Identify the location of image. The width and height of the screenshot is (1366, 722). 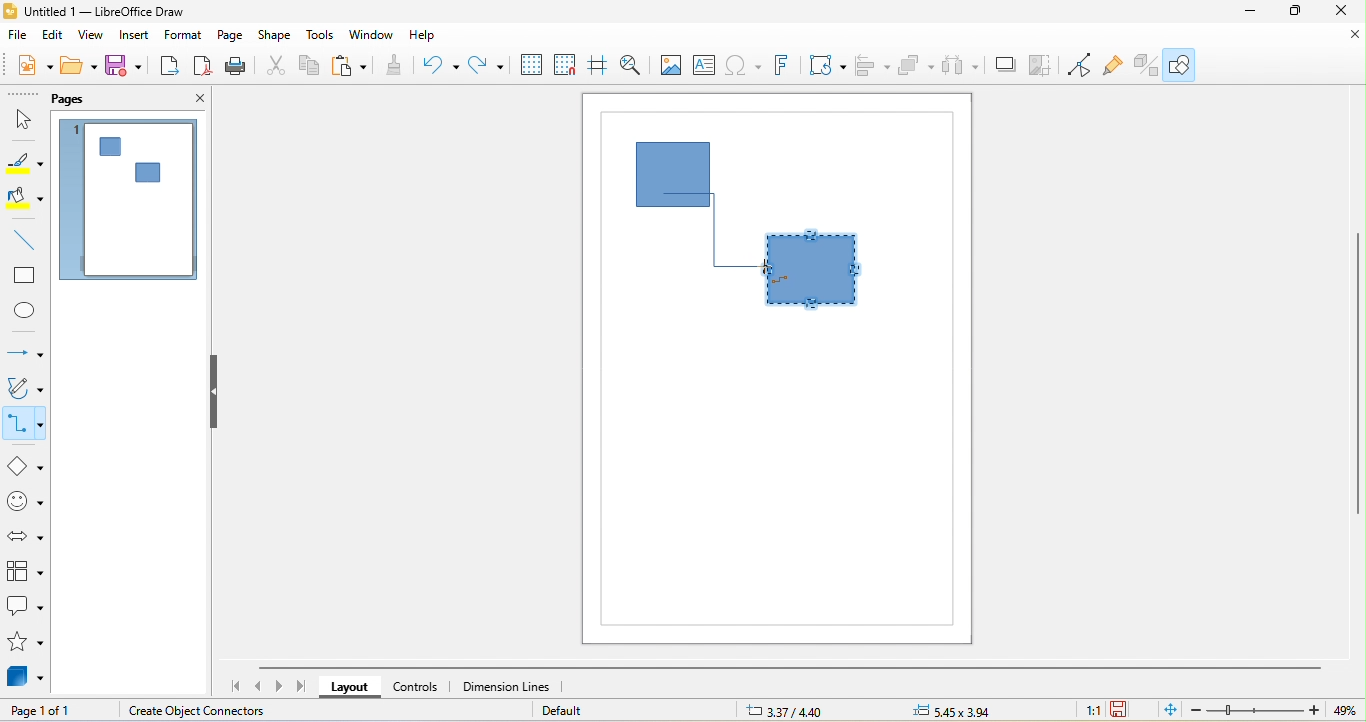
(671, 65).